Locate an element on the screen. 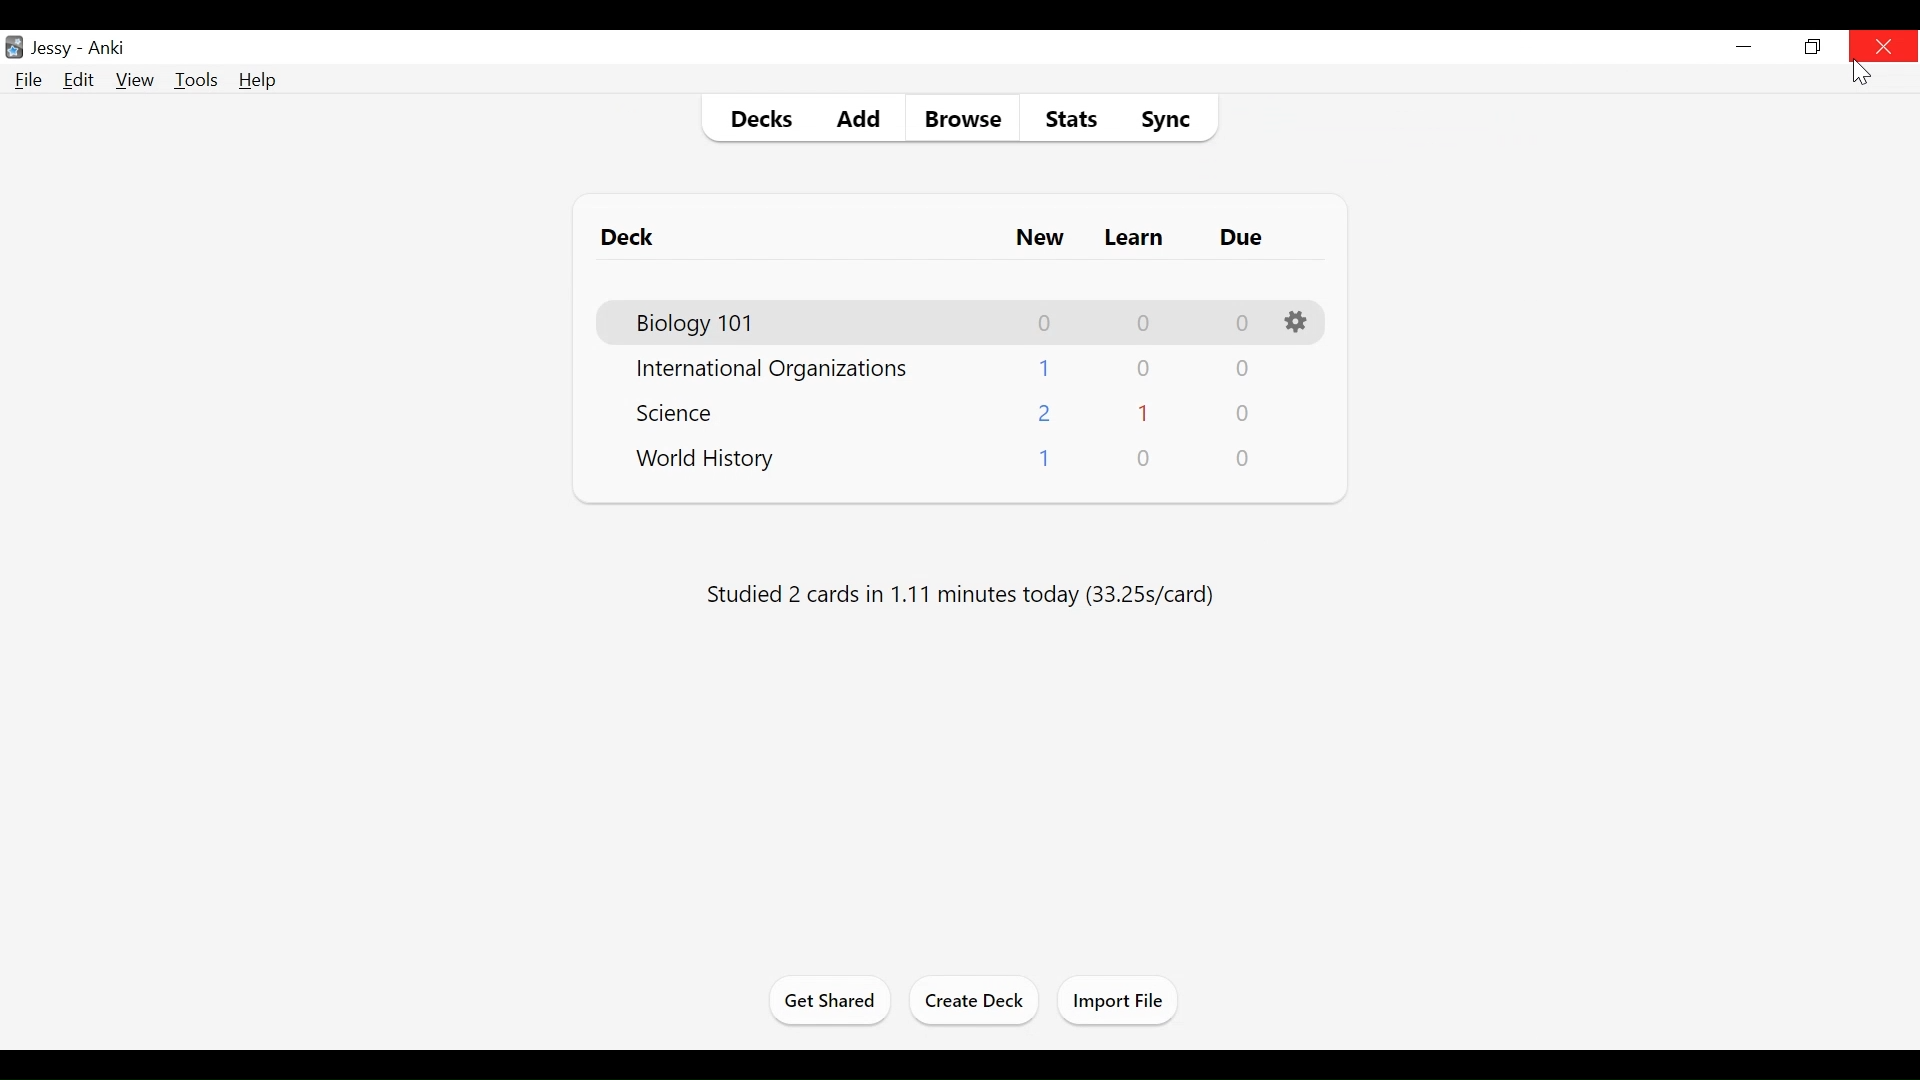 Image resolution: width=1920 pixels, height=1080 pixels. Due Cards Count is located at coordinates (1241, 415).